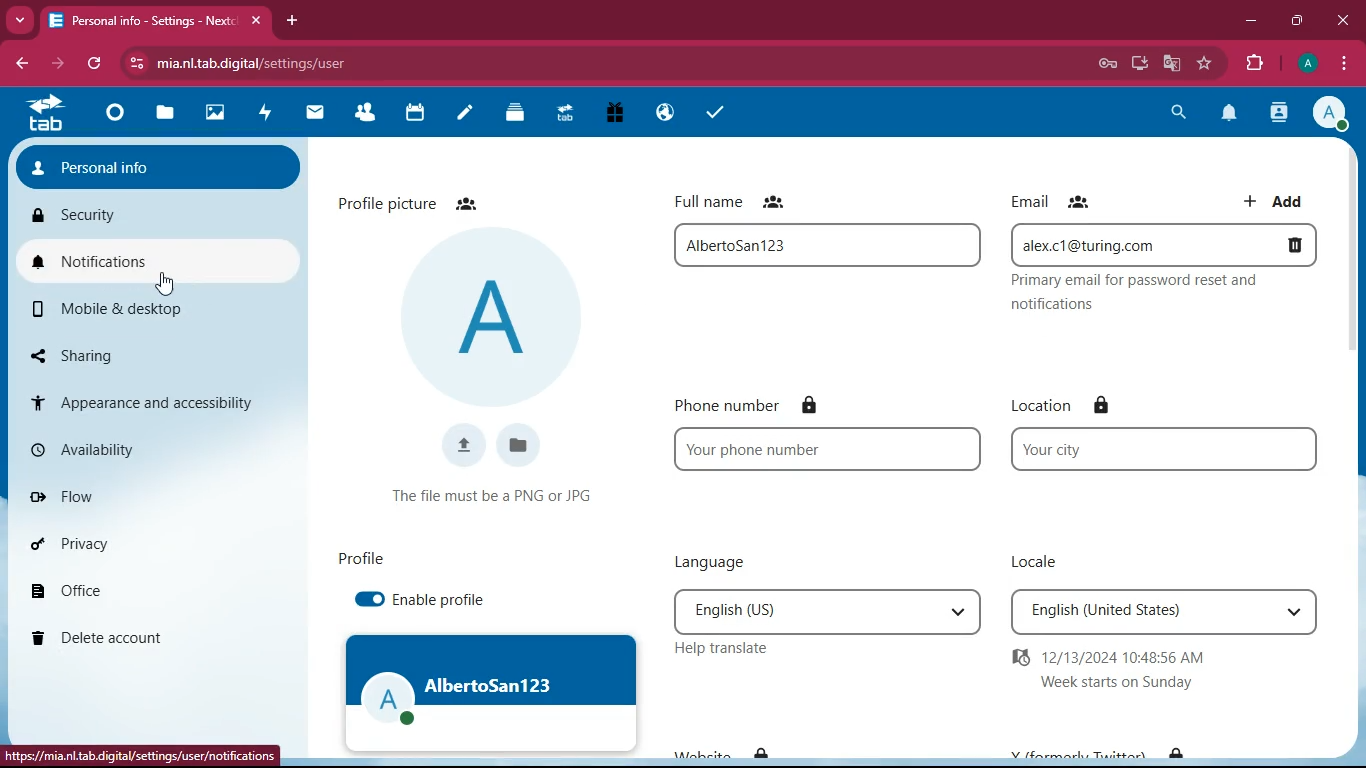 The width and height of the screenshot is (1366, 768). What do you see at coordinates (727, 649) in the screenshot?
I see `help translate` at bounding box center [727, 649].